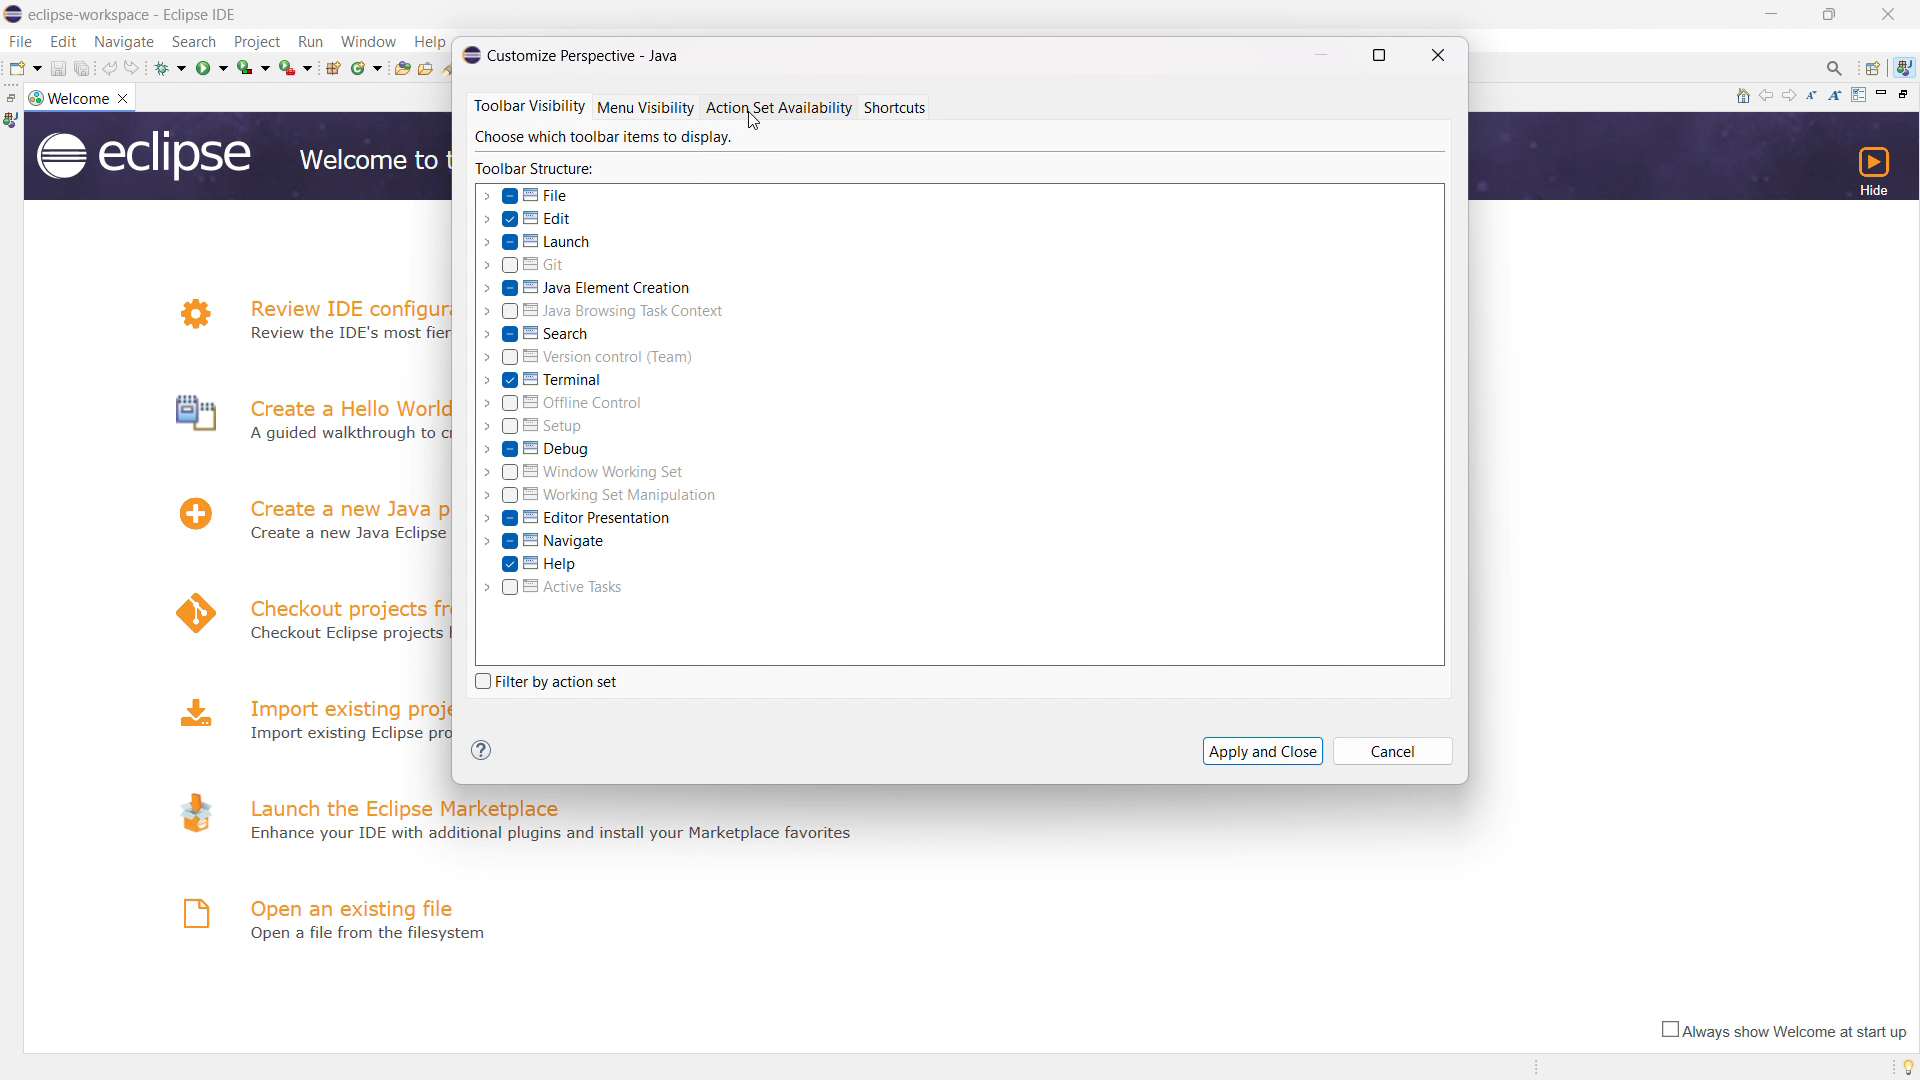 This screenshot has height=1080, width=1920. What do you see at coordinates (647, 108) in the screenshot?
I see `menu visibility` at bounding box center [647, 108].